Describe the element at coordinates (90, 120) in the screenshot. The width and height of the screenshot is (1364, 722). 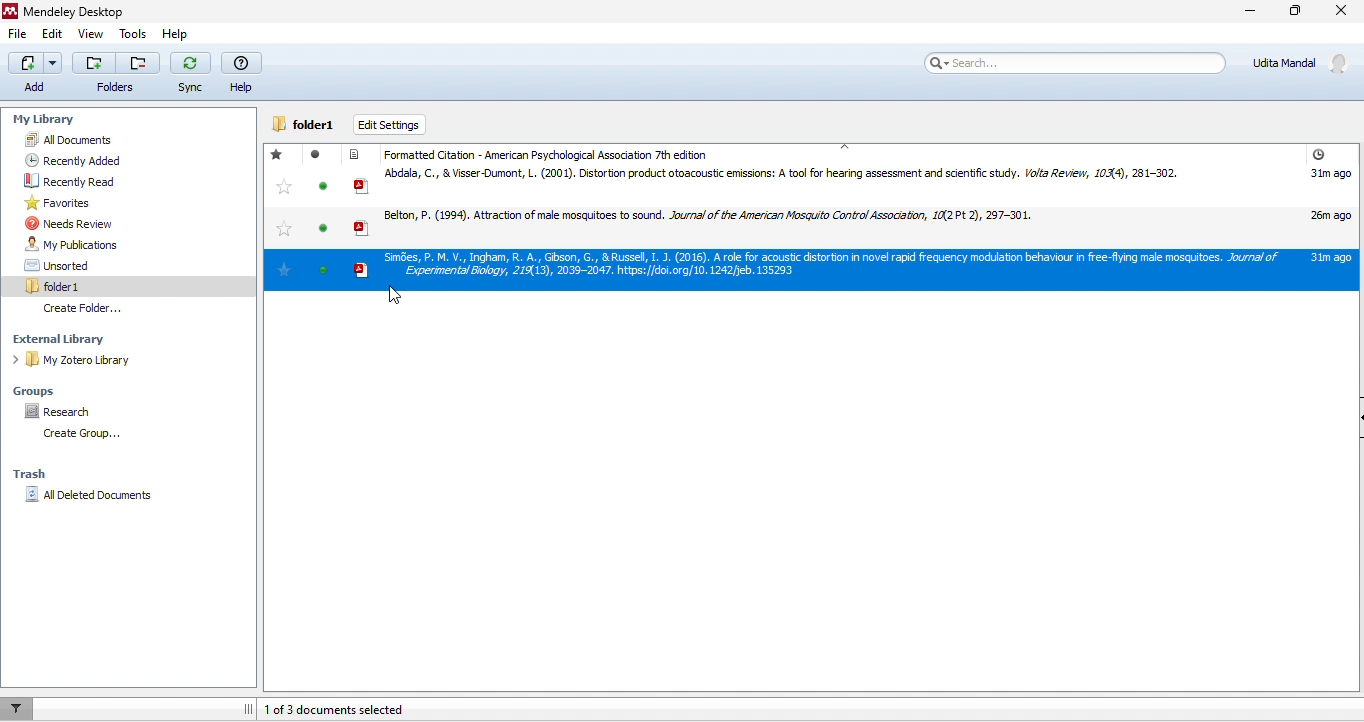
I see `my library` at that location.